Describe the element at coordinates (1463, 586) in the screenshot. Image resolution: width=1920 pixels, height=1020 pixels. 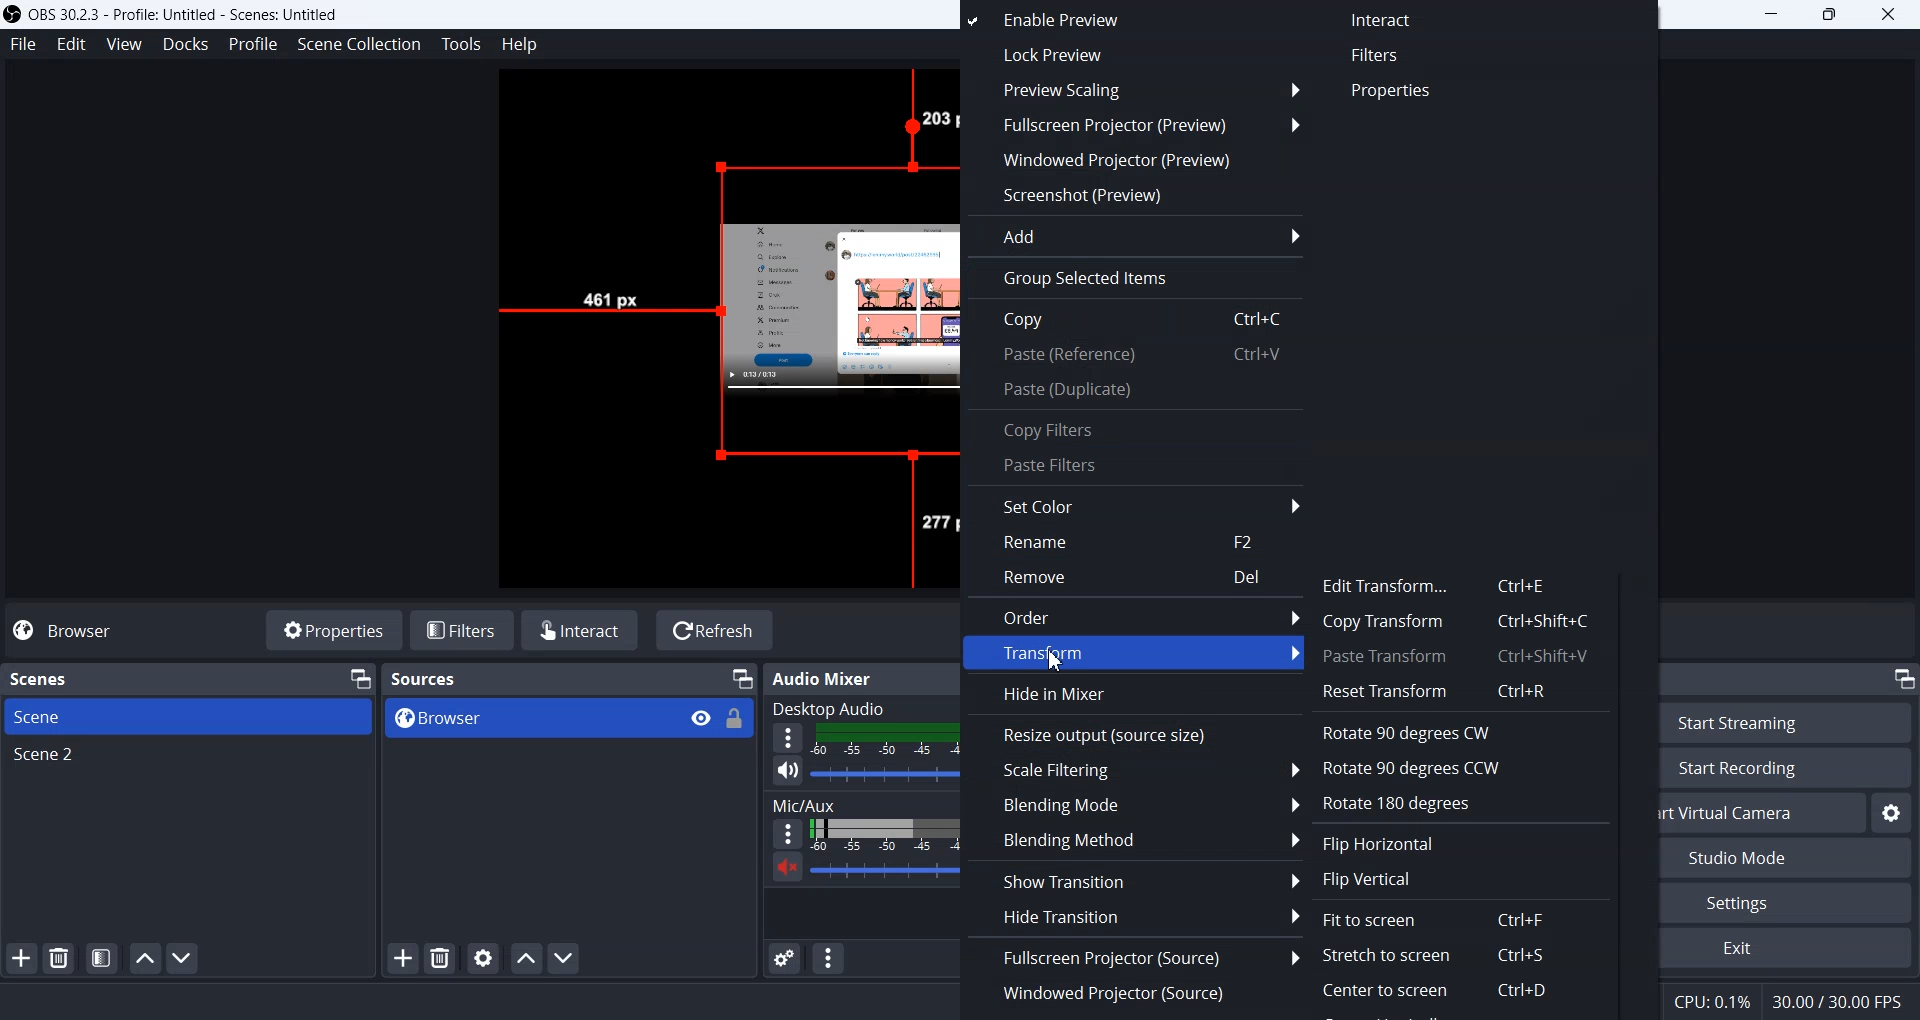
I see `Edit Transform` at that location.